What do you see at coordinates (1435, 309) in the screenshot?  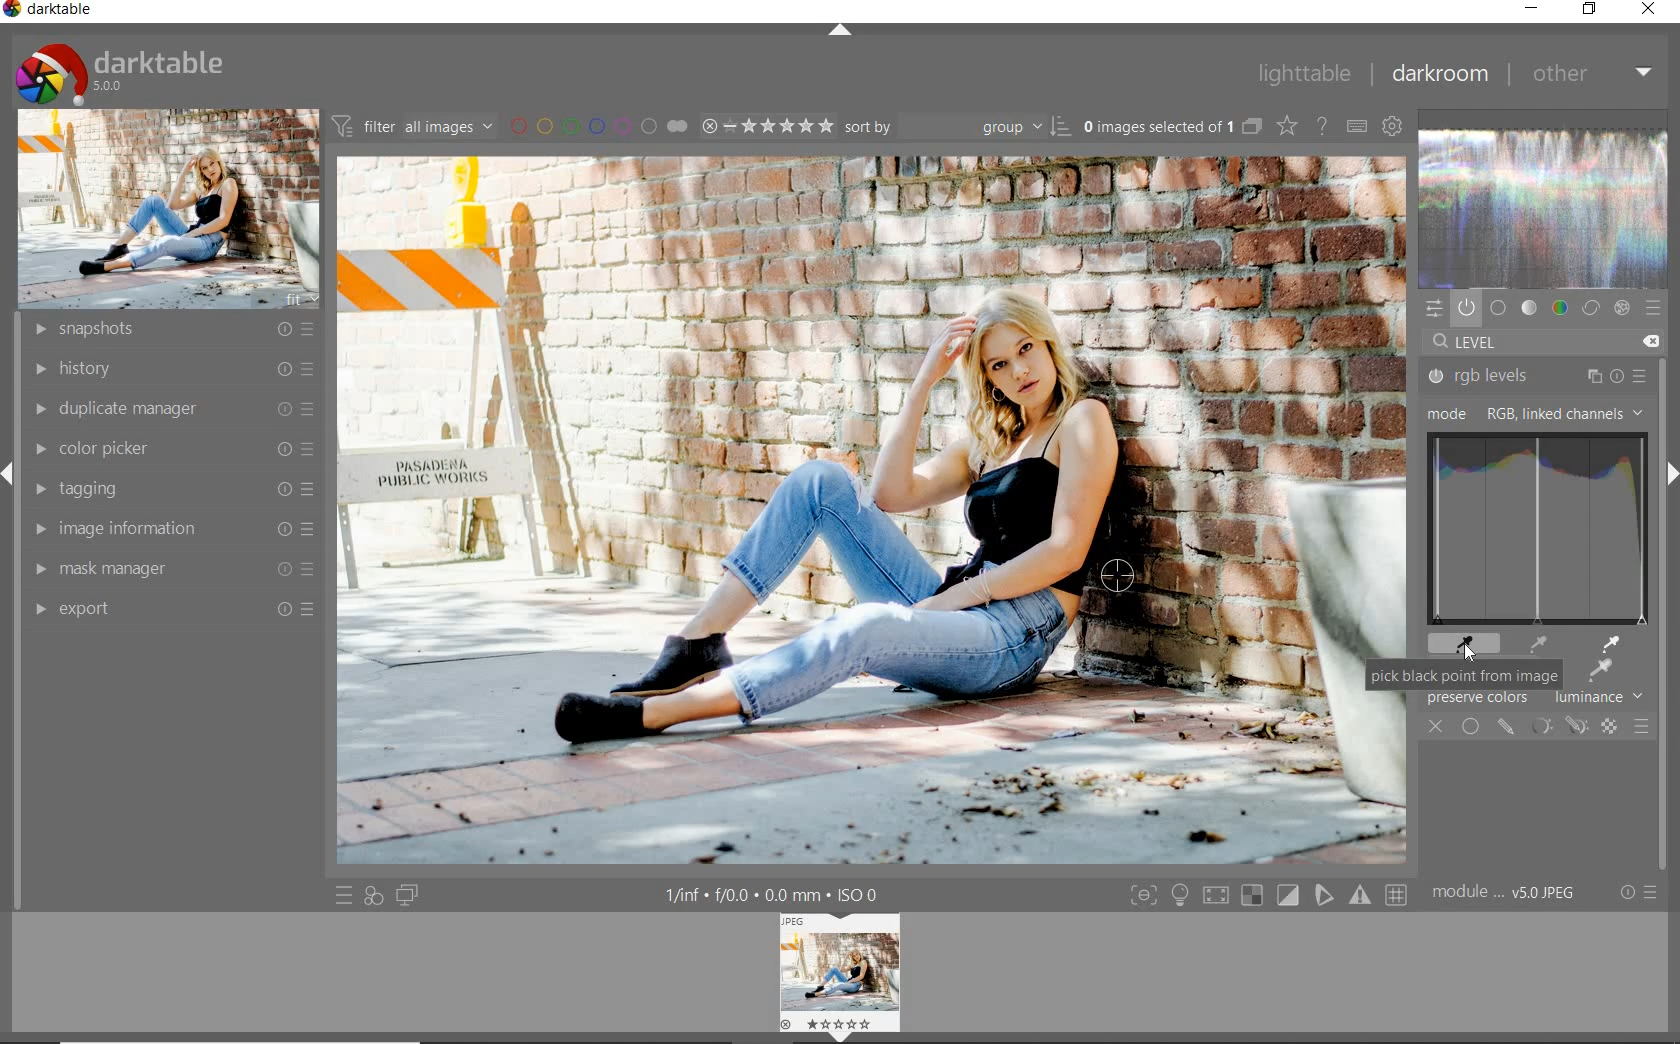 I see `quick access panel` at bounding box center [1435, 309].